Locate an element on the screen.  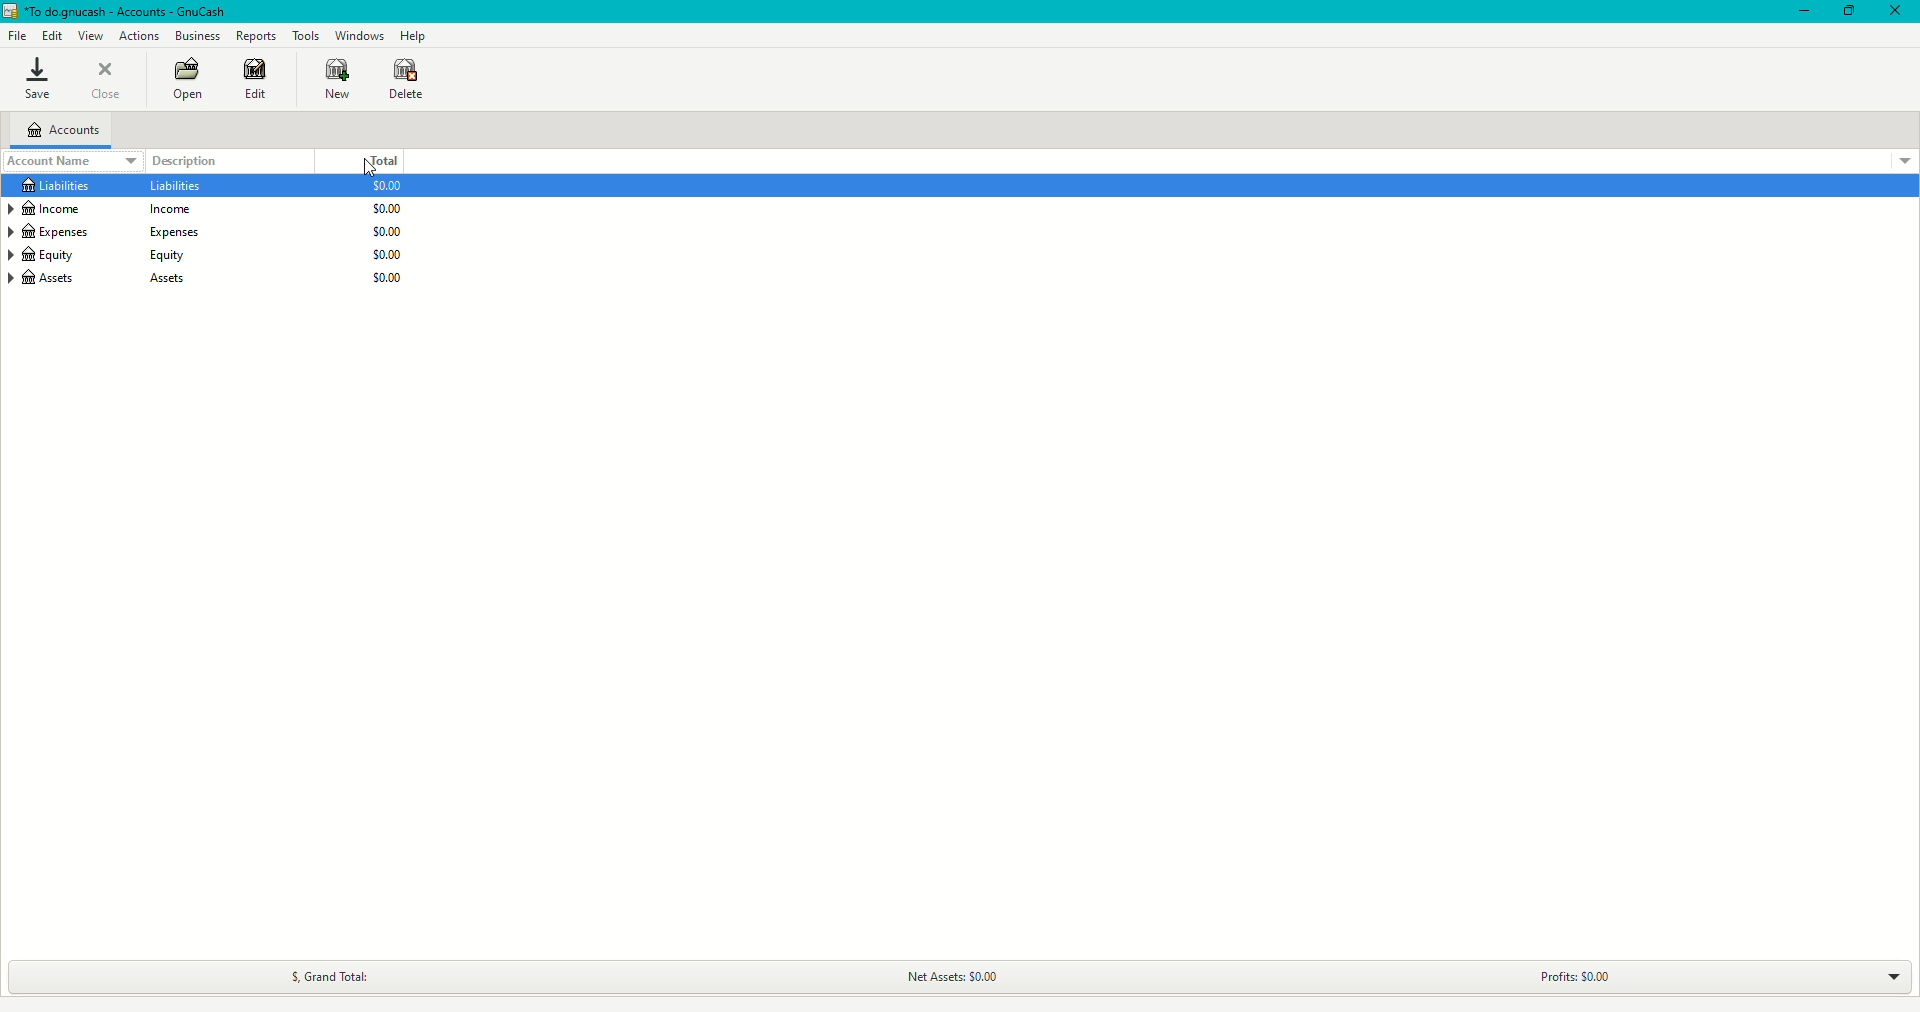
Accounts is located at coordinates (65, 127).